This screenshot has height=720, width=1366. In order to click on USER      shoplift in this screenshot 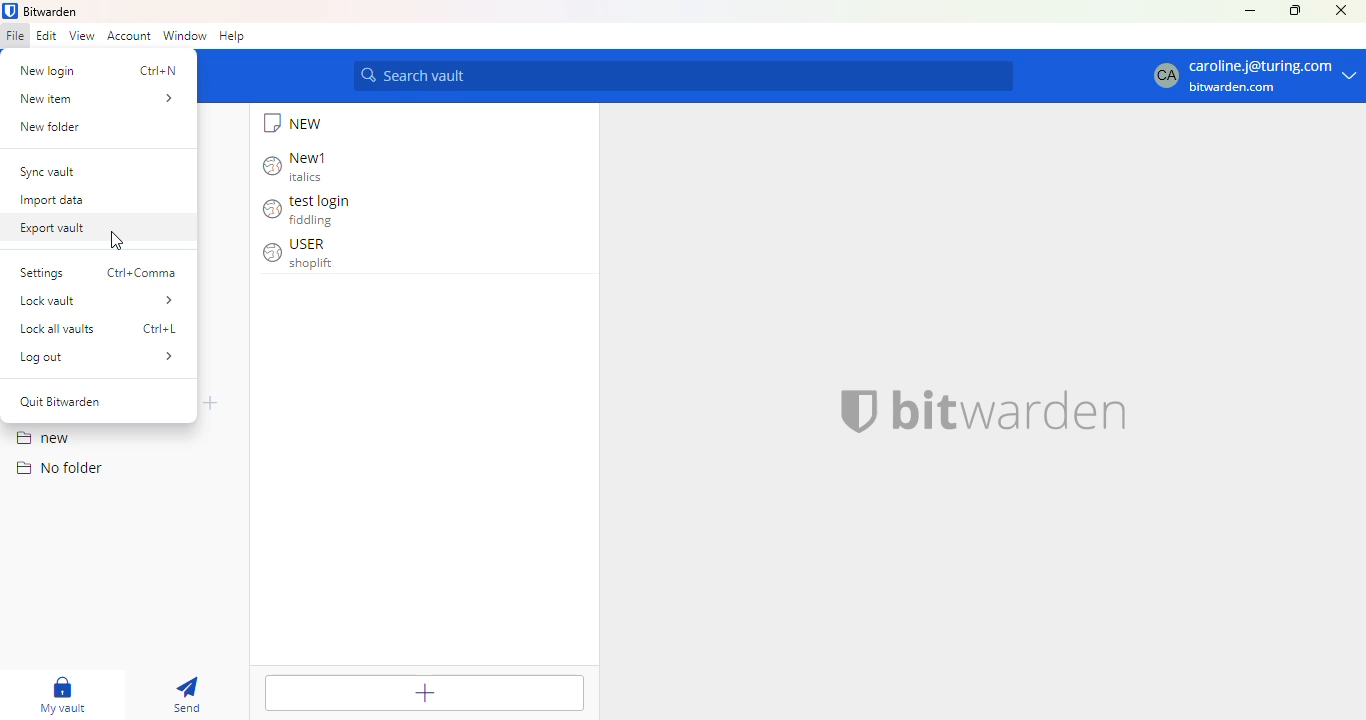, I will do `click(301, 254)`.